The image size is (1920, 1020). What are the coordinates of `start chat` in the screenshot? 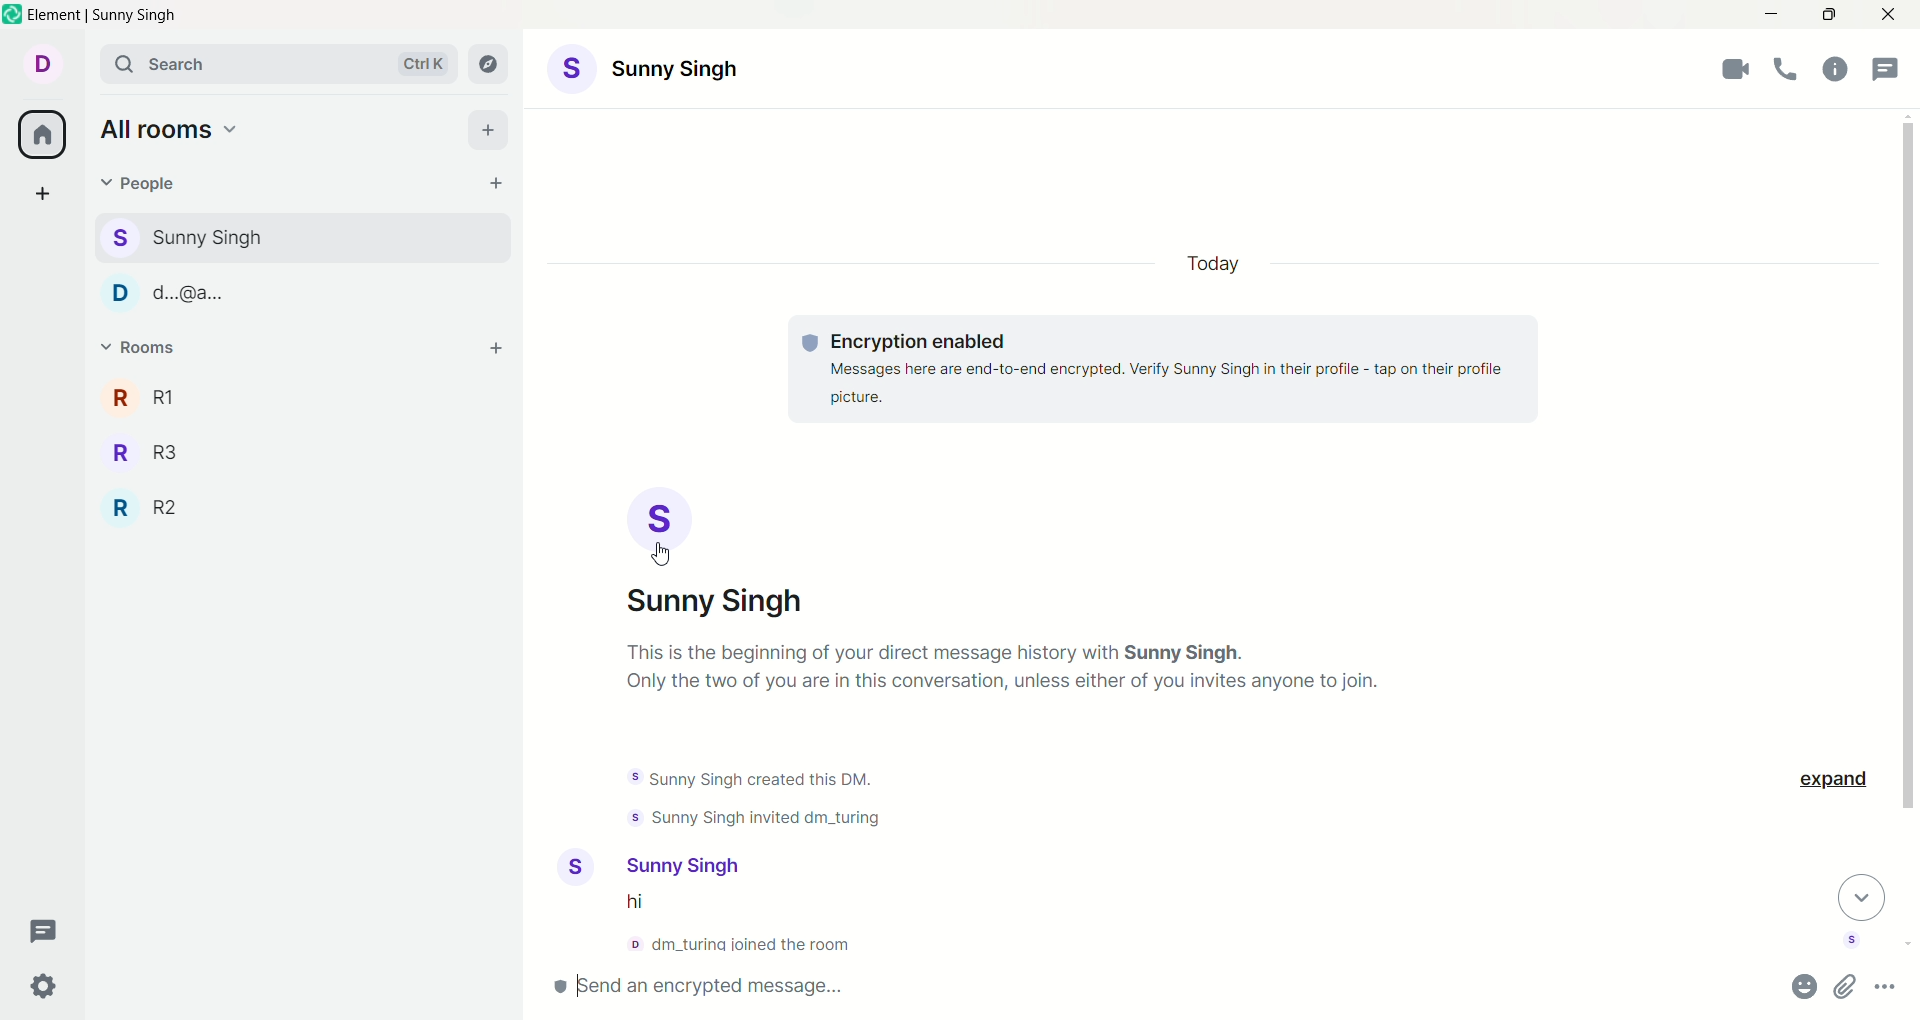 It's located at (499, 184).